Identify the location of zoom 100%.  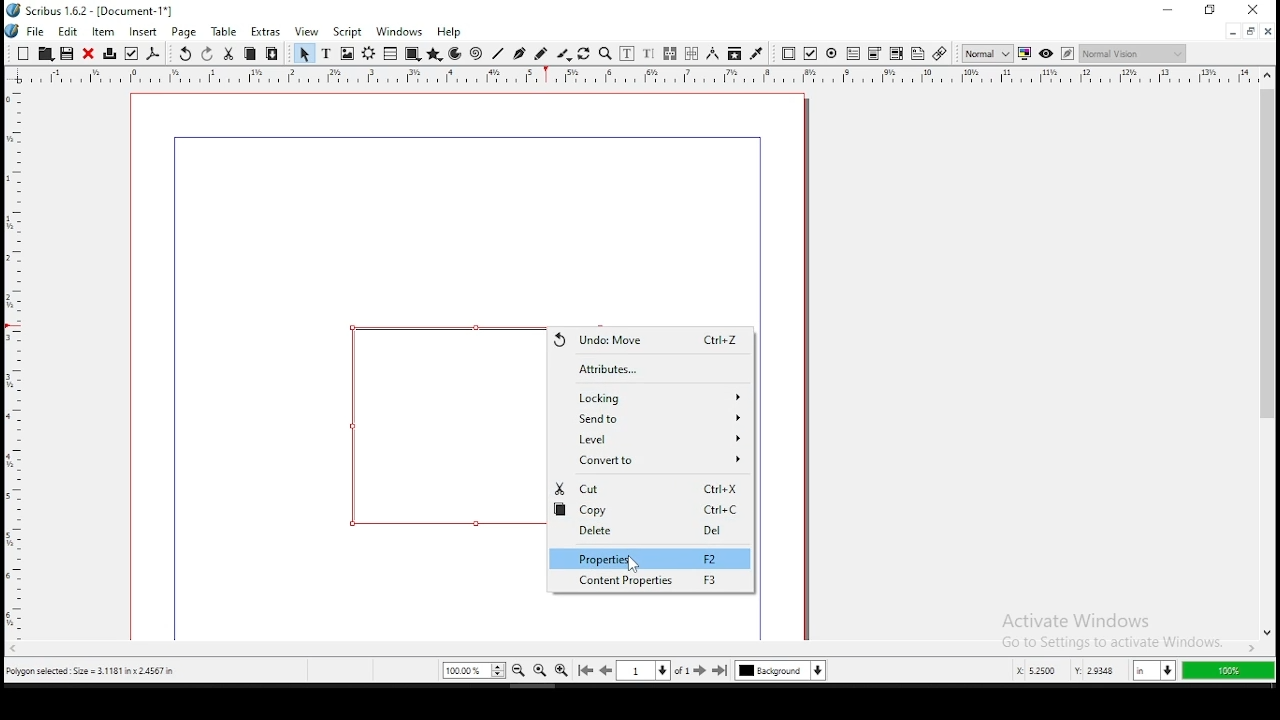
(540, 670).